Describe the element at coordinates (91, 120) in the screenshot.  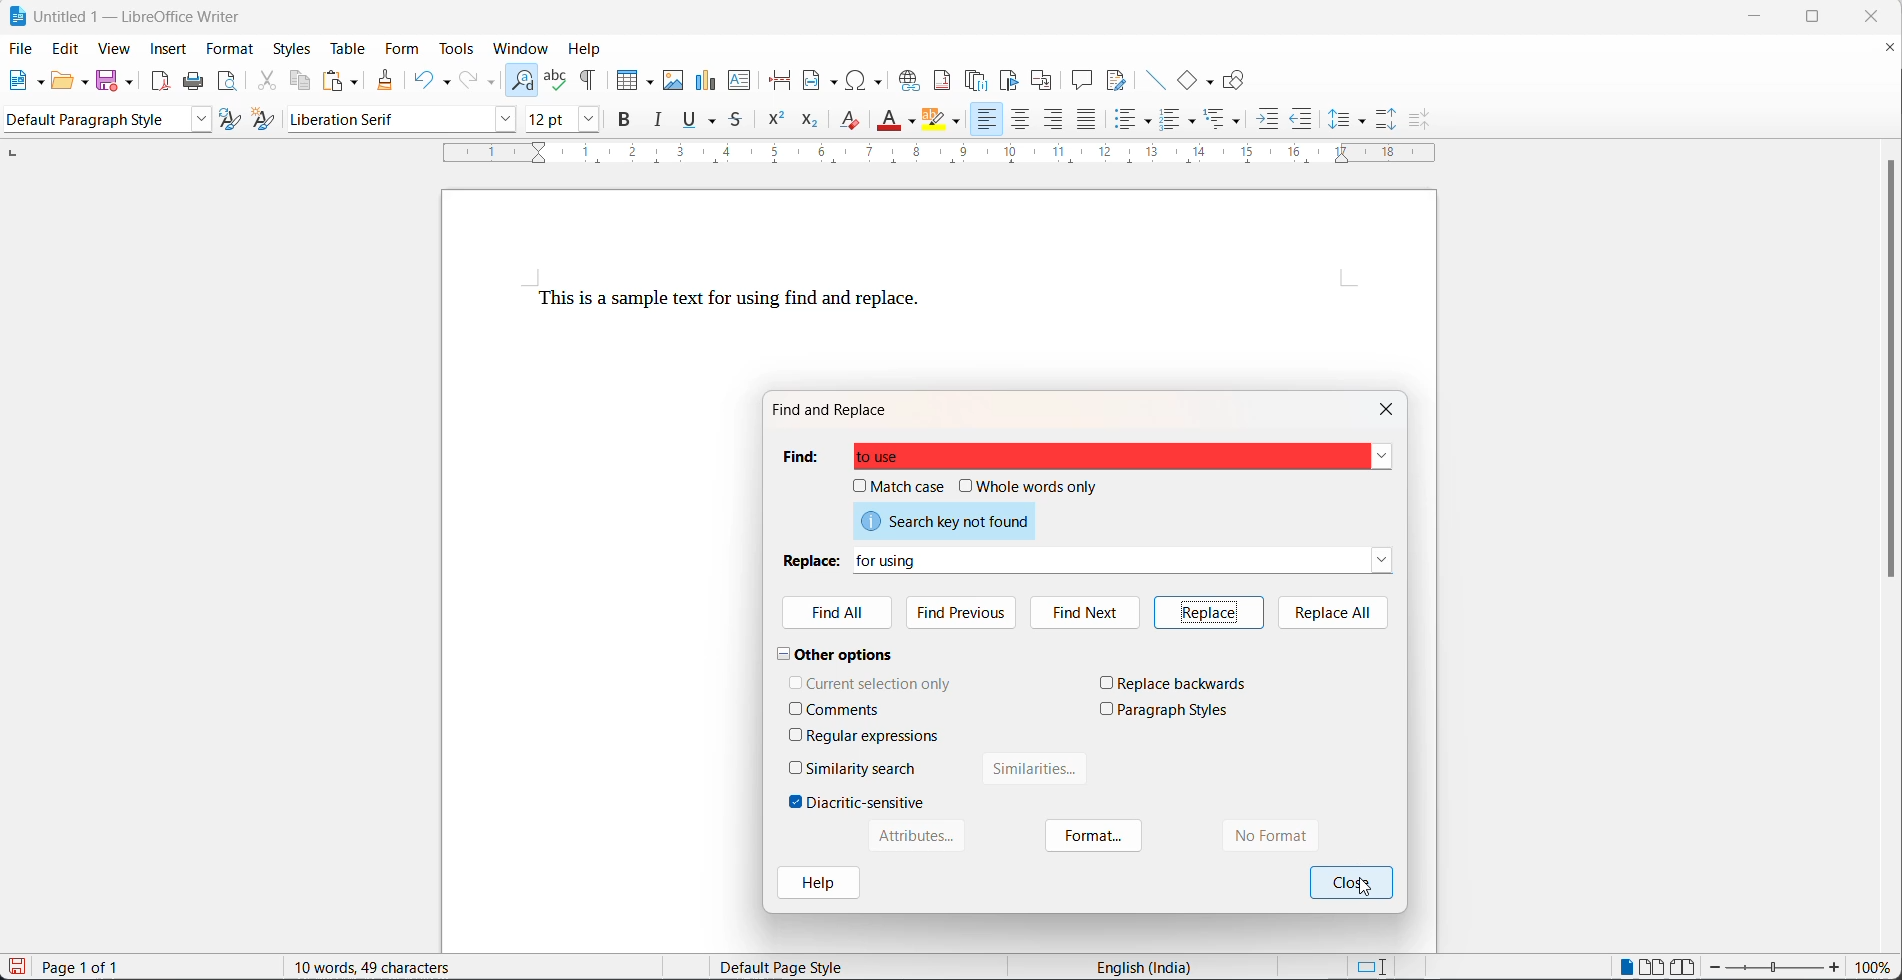
I see `paragraph style` at that location.